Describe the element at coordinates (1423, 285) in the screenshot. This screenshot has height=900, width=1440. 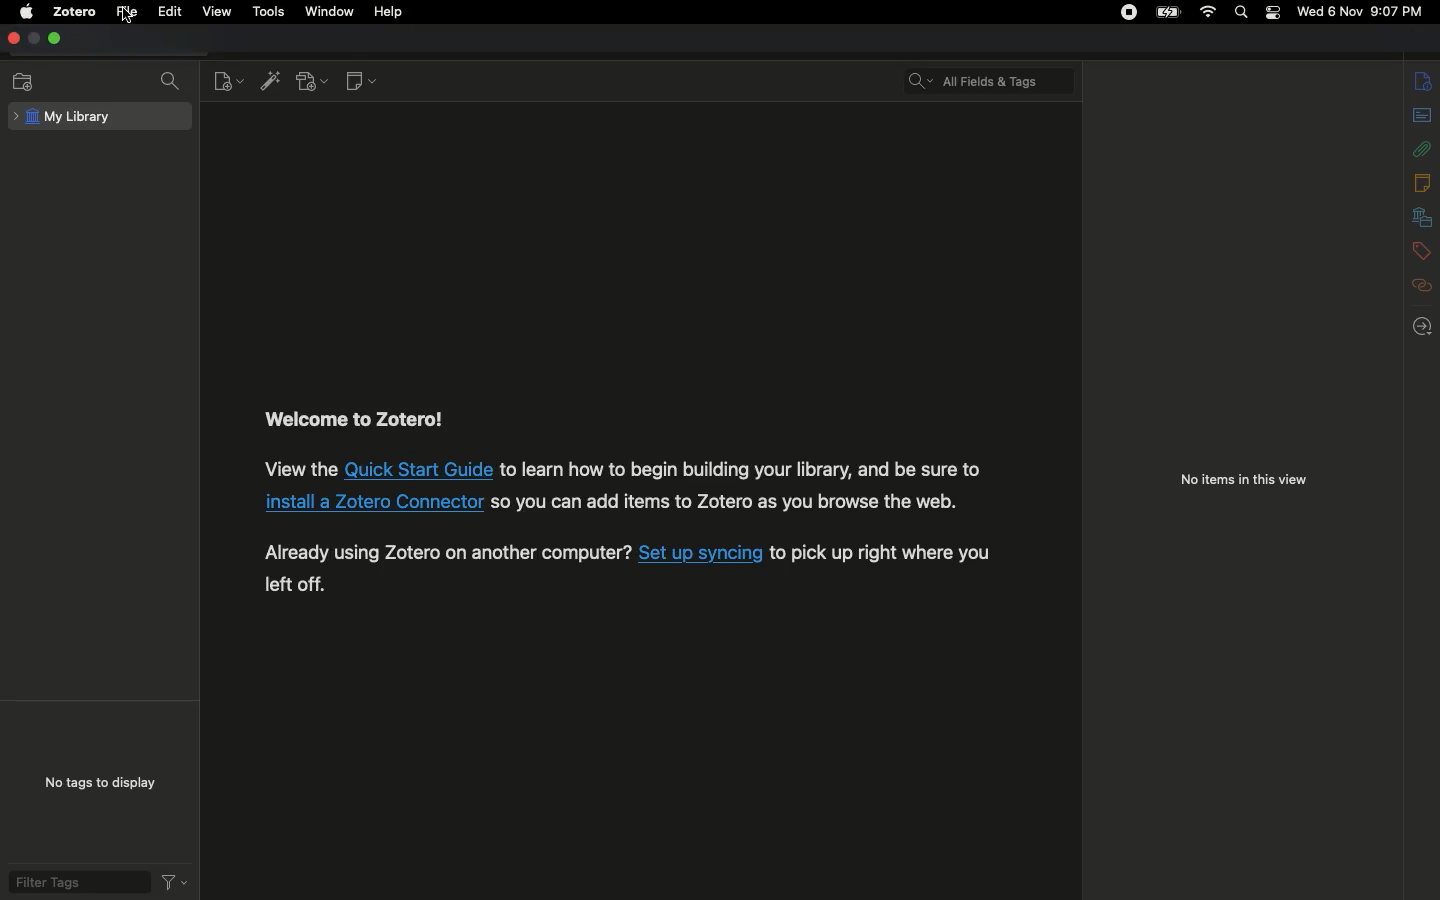
I see `Related` at that location.